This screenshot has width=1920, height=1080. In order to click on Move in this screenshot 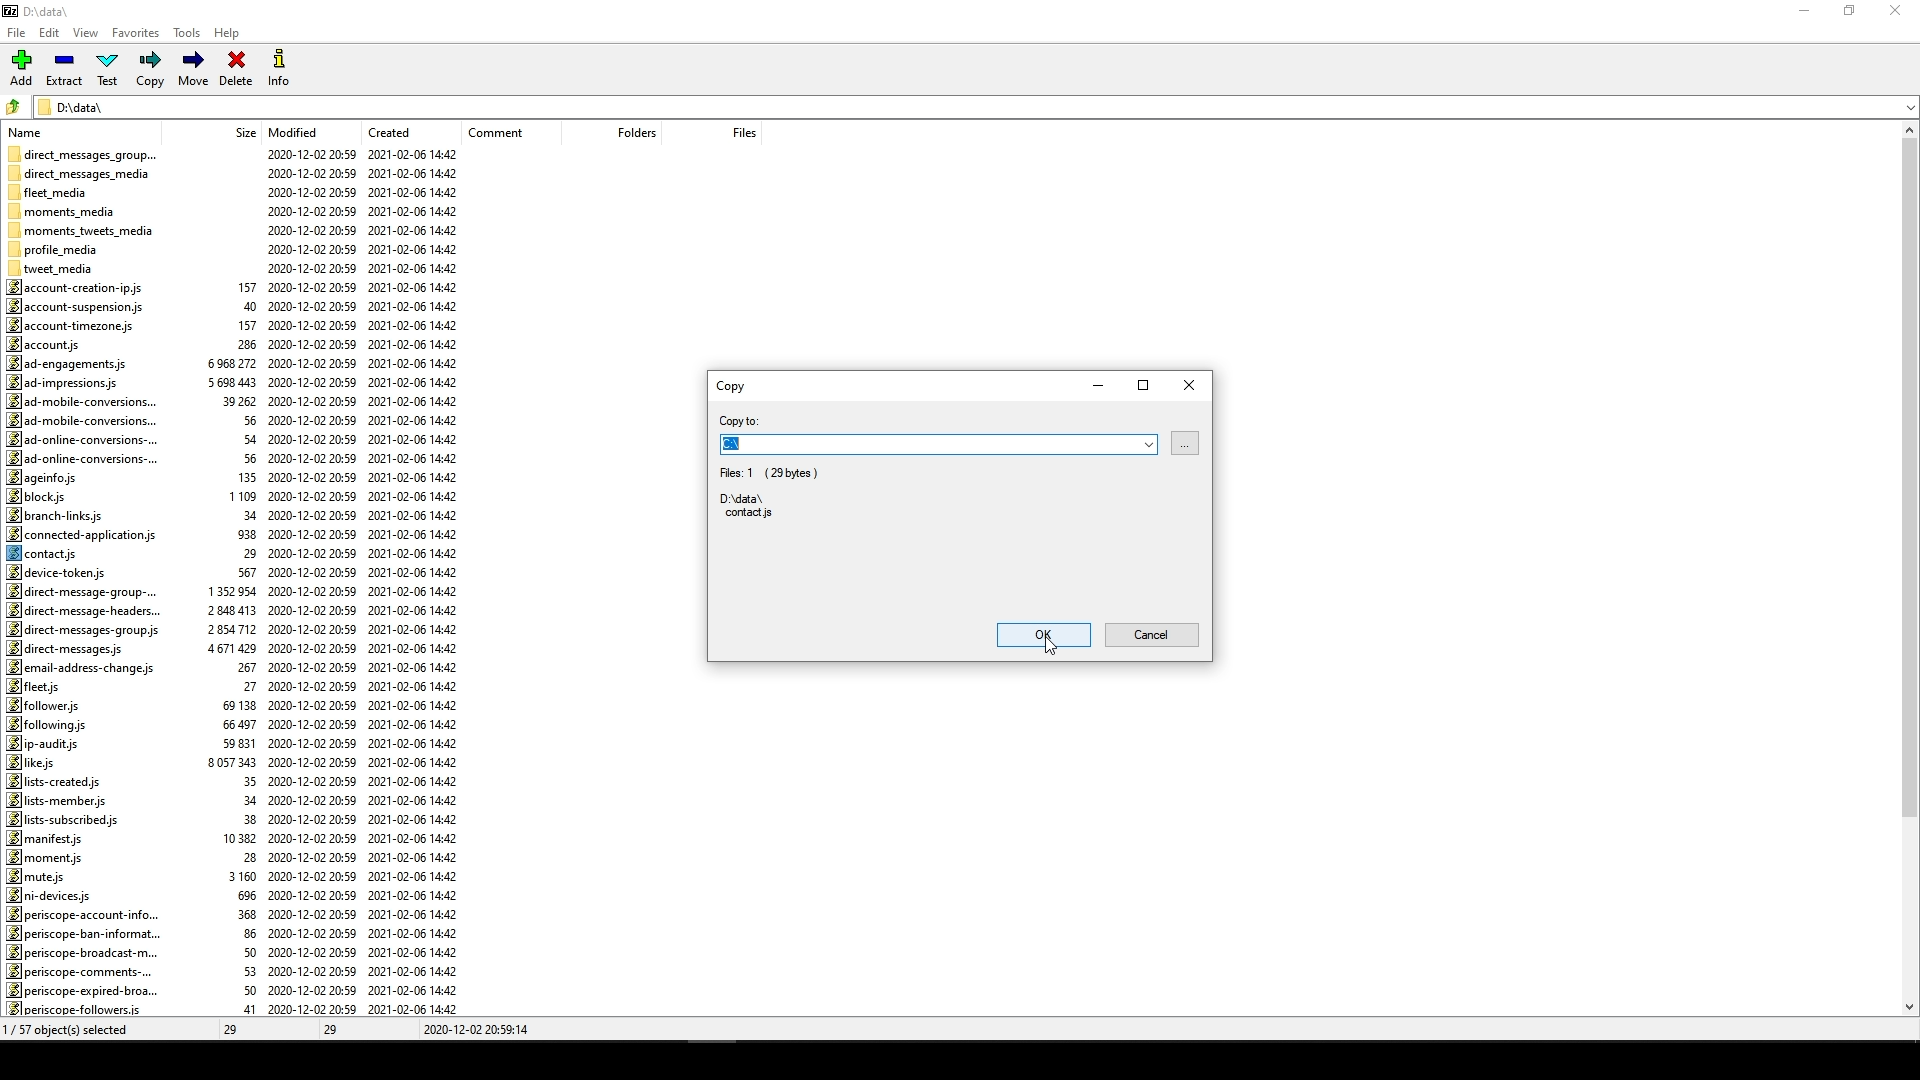, I will do `click(195, 69)`.